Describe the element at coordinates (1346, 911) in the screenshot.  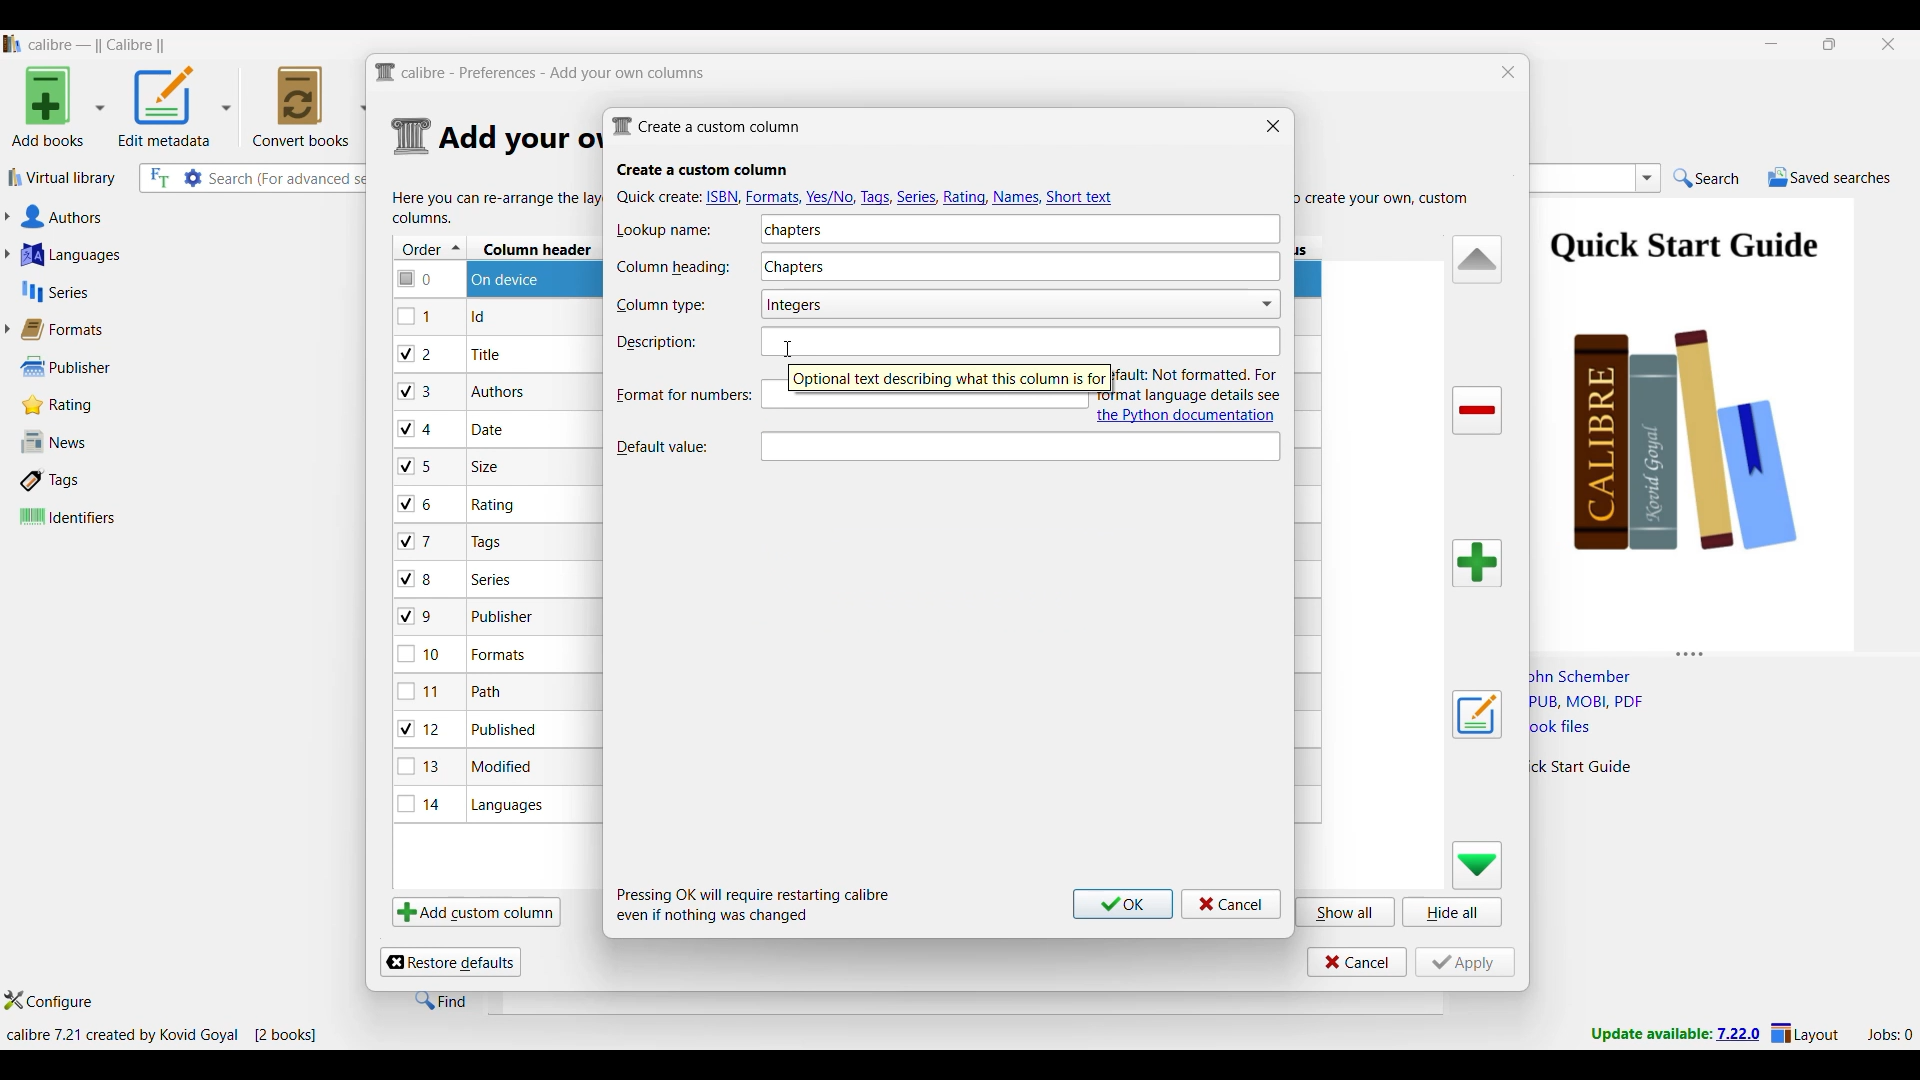
I see `Show all` at that location.